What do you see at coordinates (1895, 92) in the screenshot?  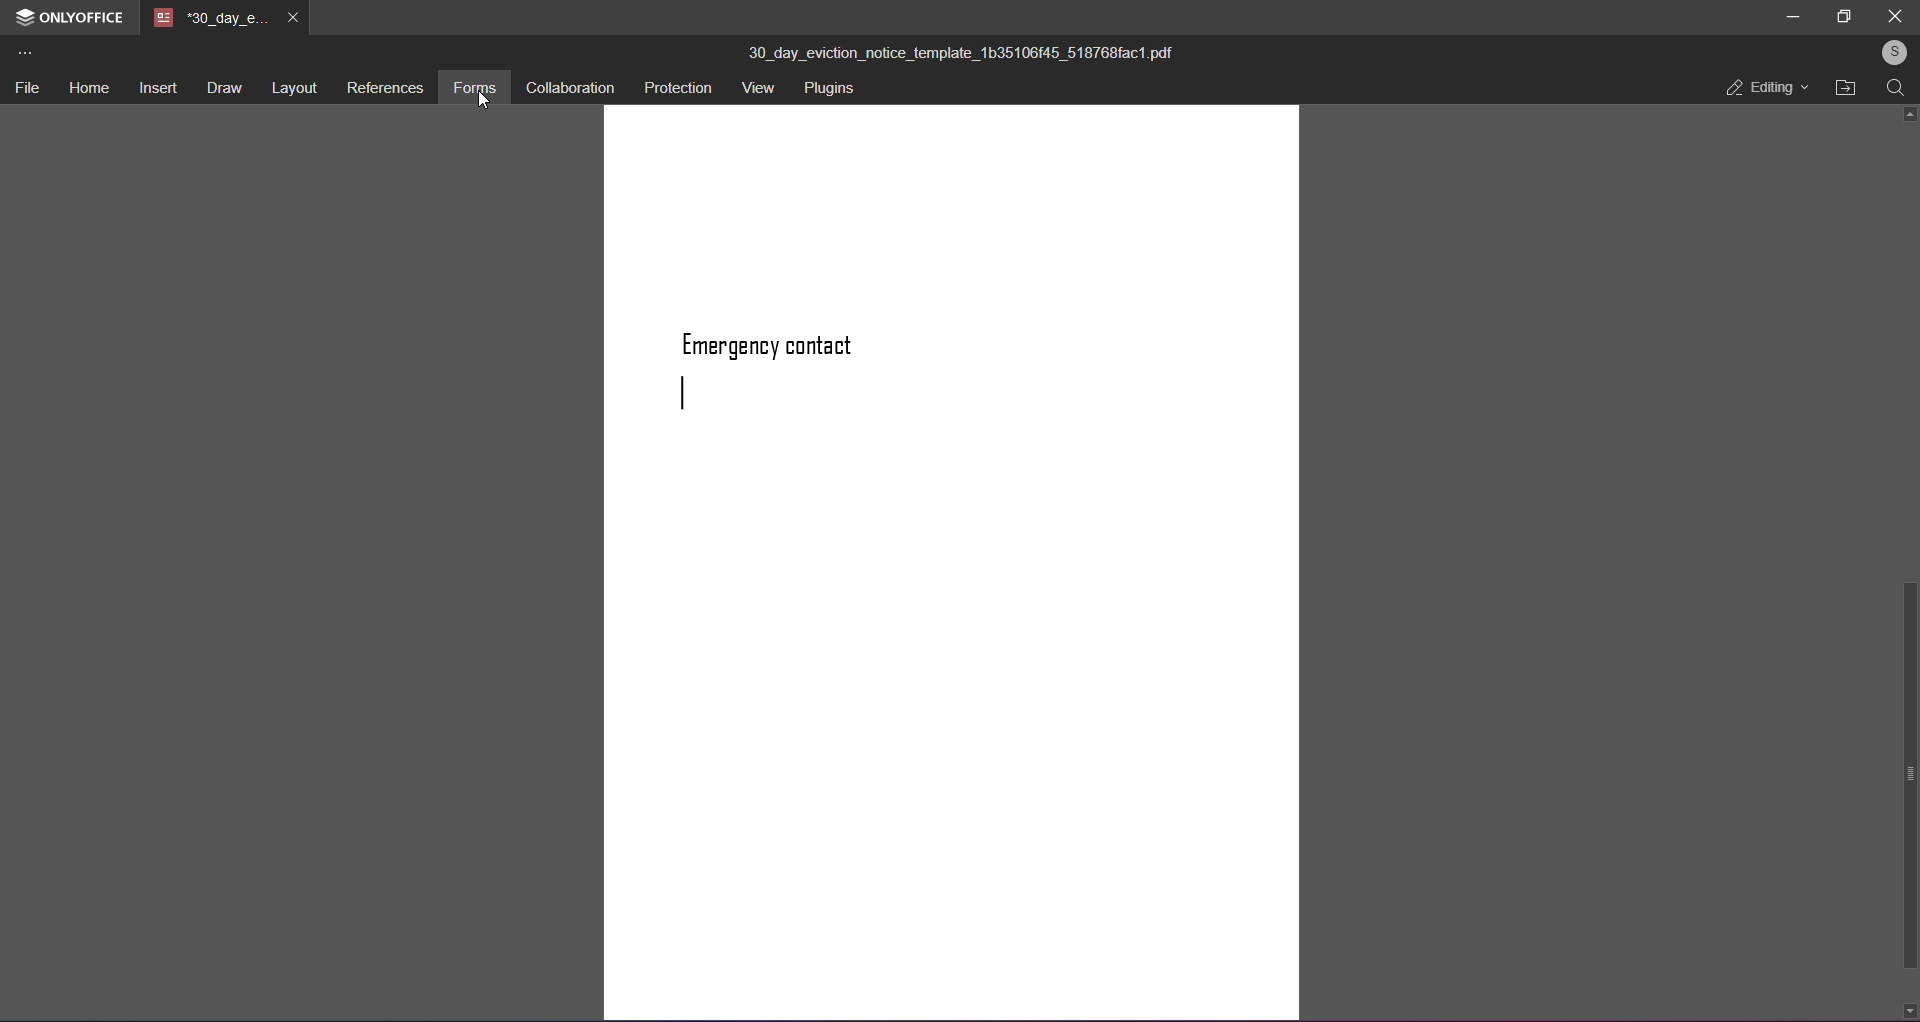 I see `search` at bounding box center [1895, 92].